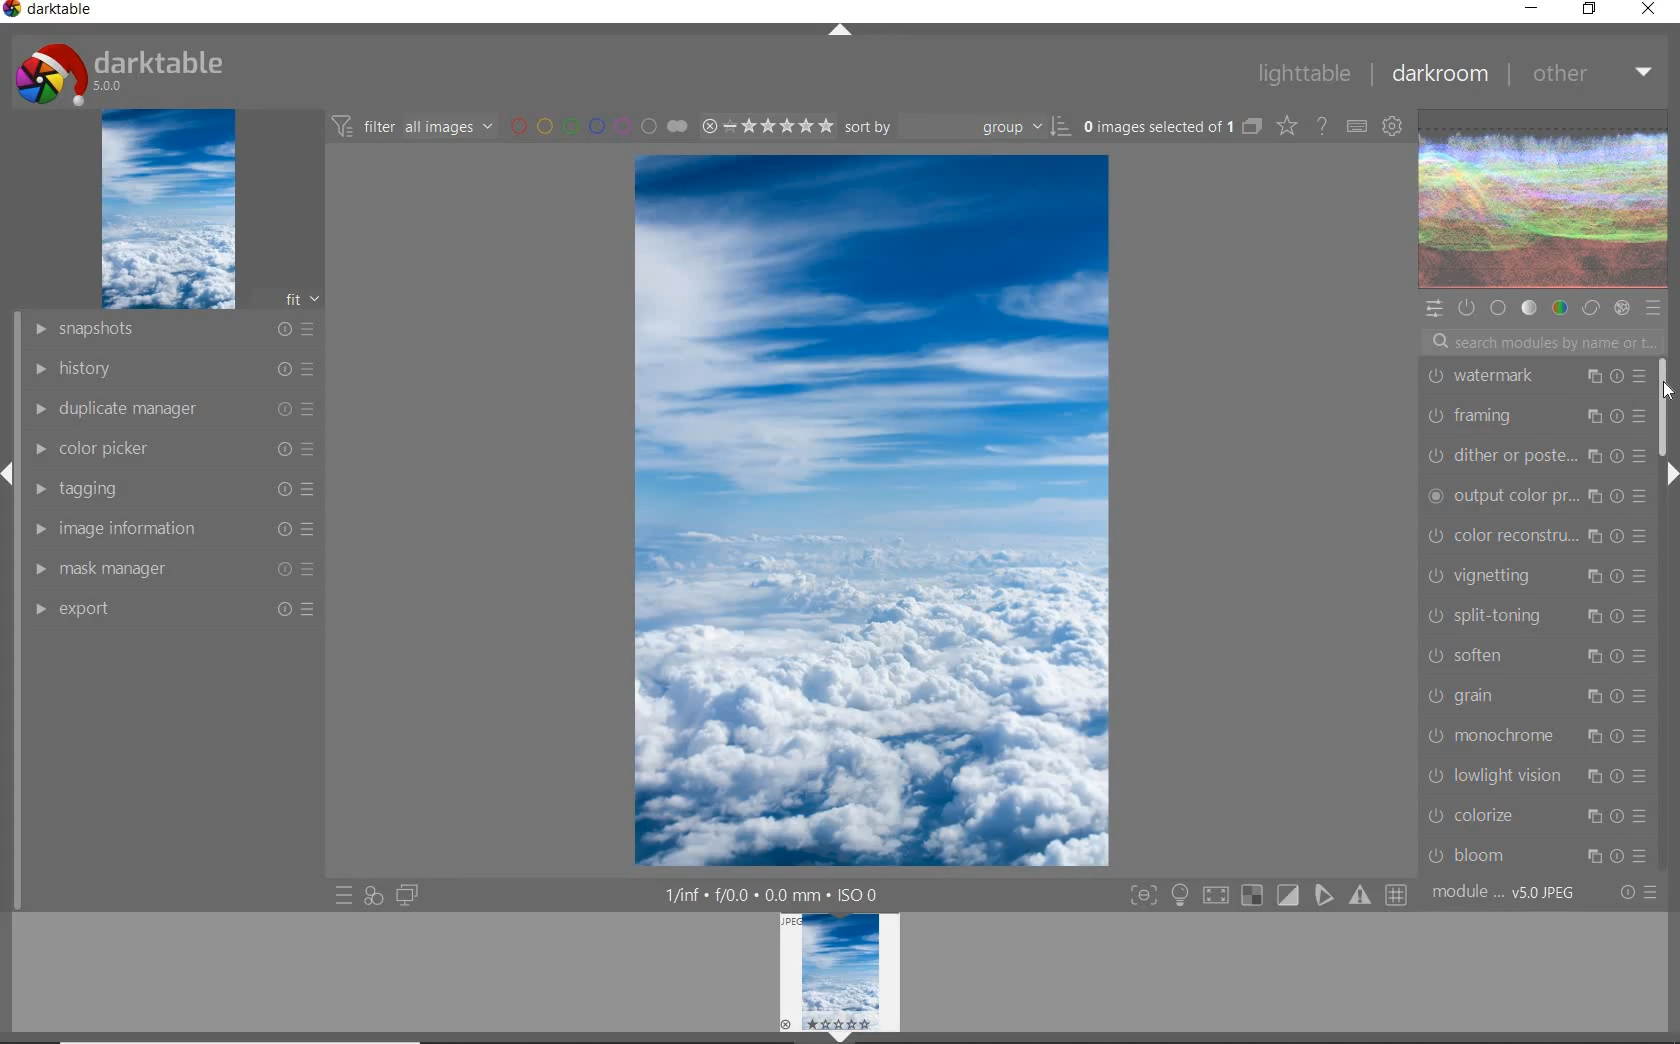 This screenshot has width=1680, height=1044. Describe the element at coordinates (1622, 308) in the screenshot. I see `EFFECT` at that location.